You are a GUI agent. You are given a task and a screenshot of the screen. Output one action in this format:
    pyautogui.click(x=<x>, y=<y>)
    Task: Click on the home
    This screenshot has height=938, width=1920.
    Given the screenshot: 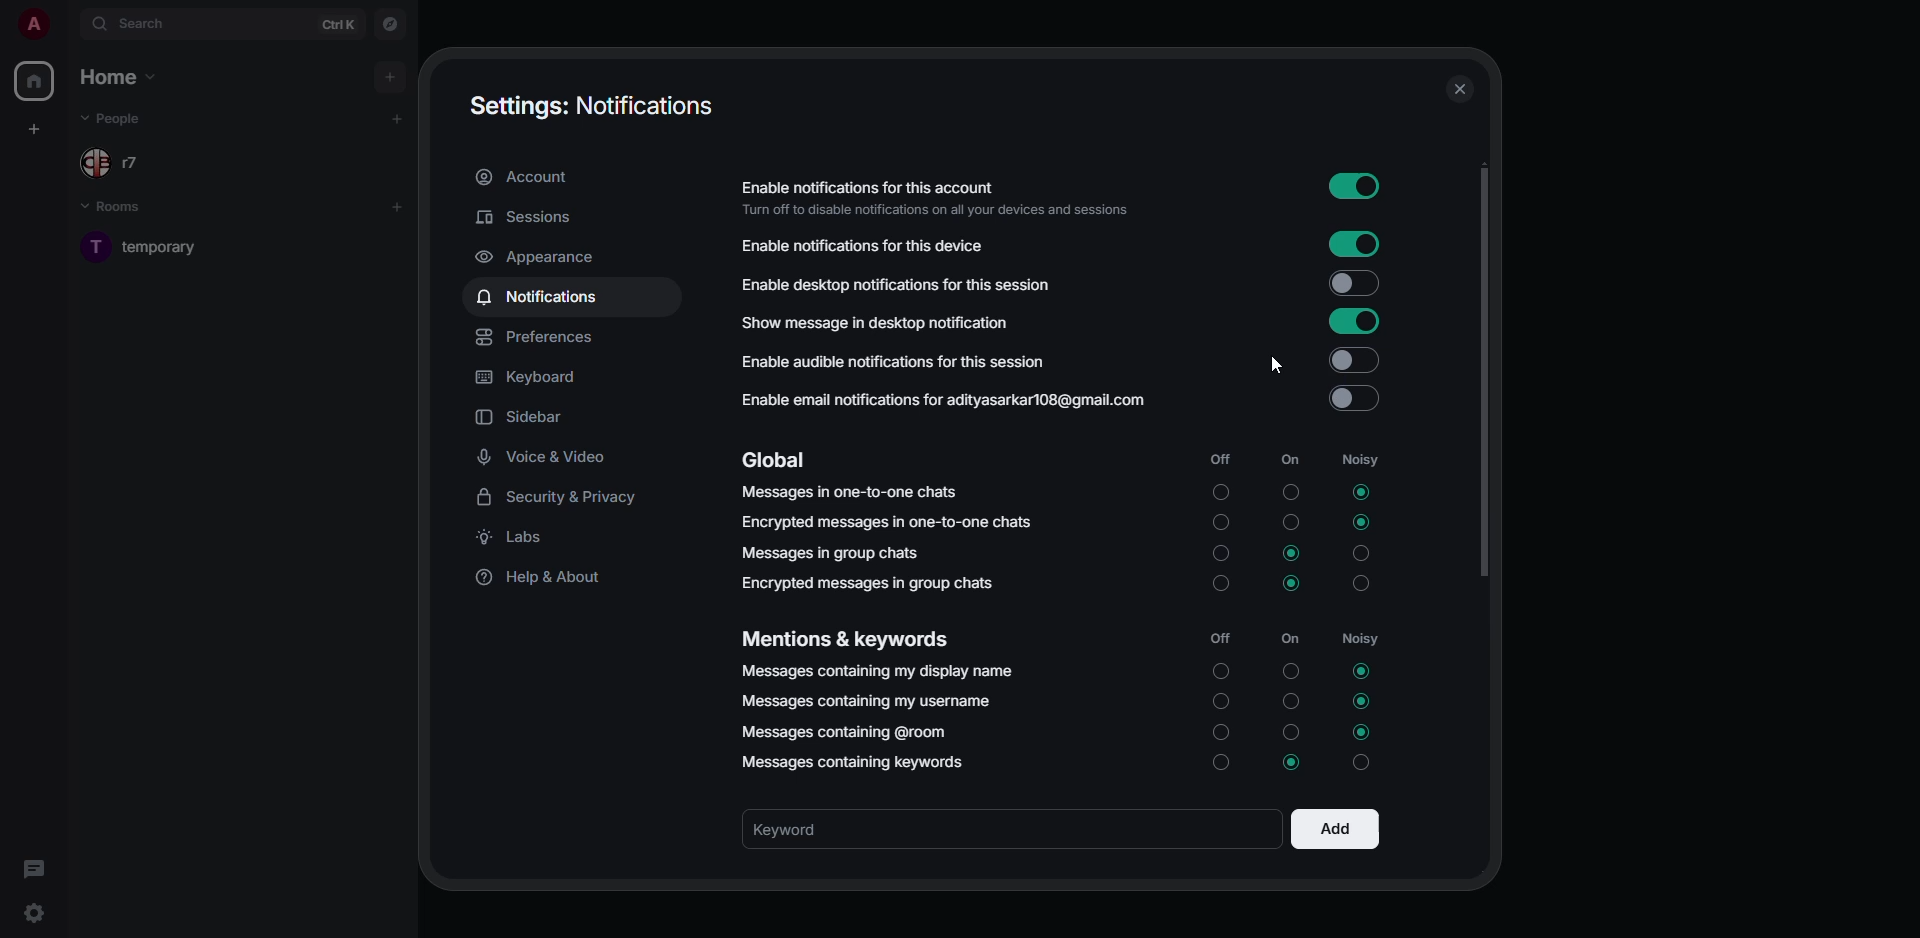 What is the action you would take?
    pyautogui.click(x=37, y=84)
    